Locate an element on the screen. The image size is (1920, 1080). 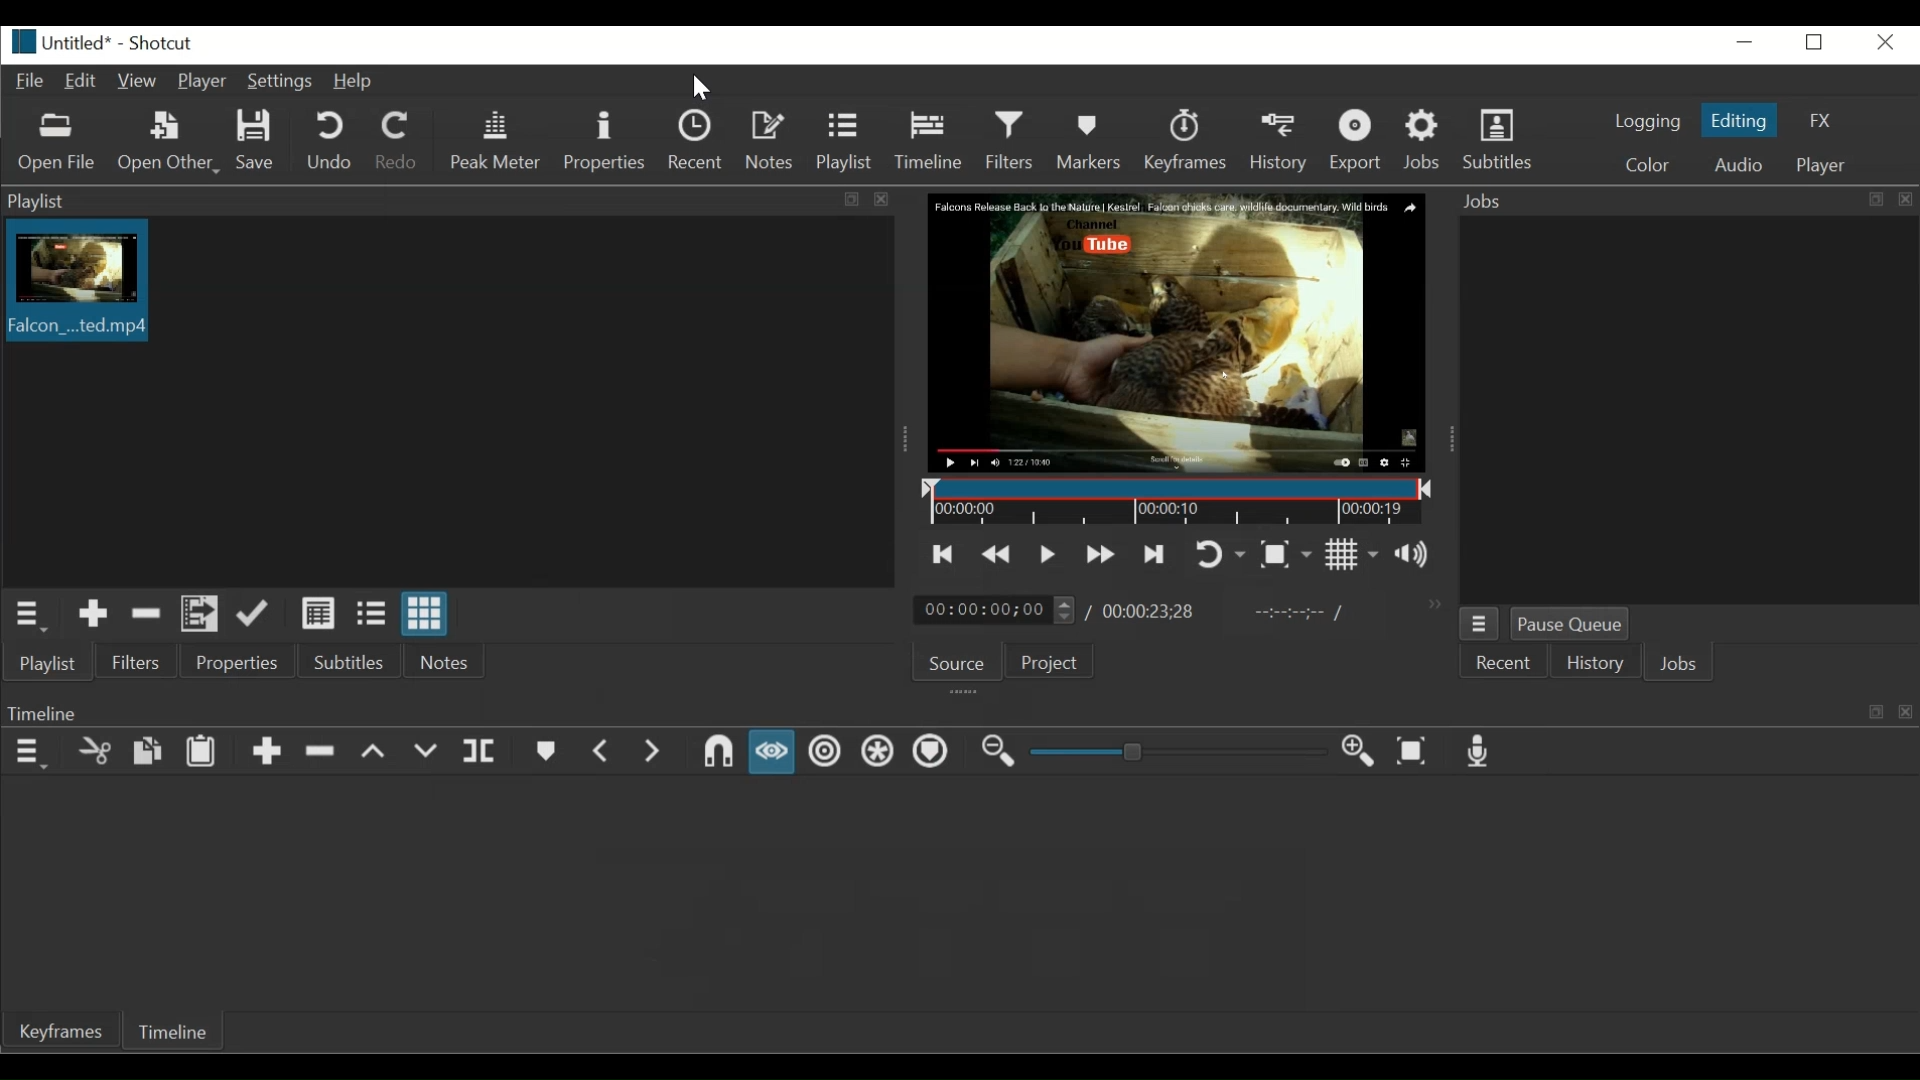
Peak Meter is located at coordinates (496, 141).